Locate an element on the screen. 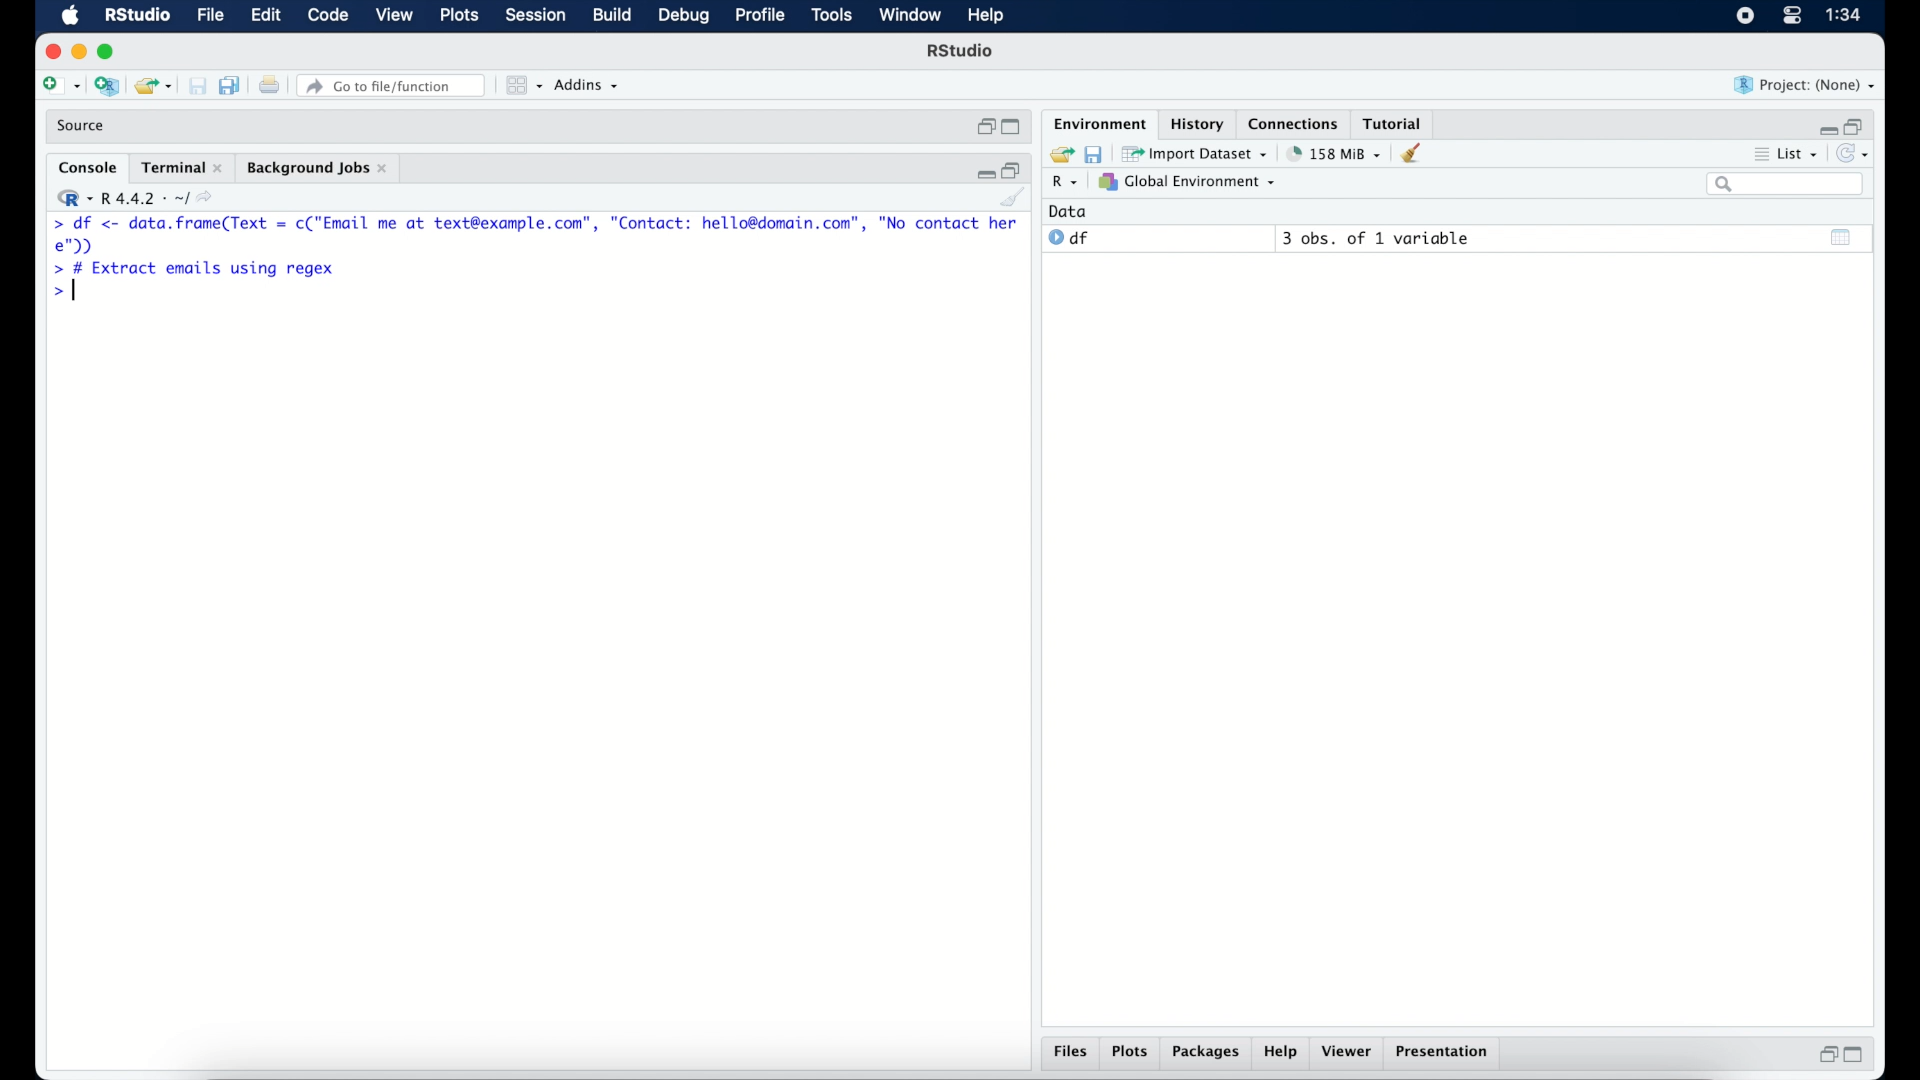 The width and height of the screenshot is (1920, 1080). 3 obs, of 2 variables is located at coordinates (1381, 238).